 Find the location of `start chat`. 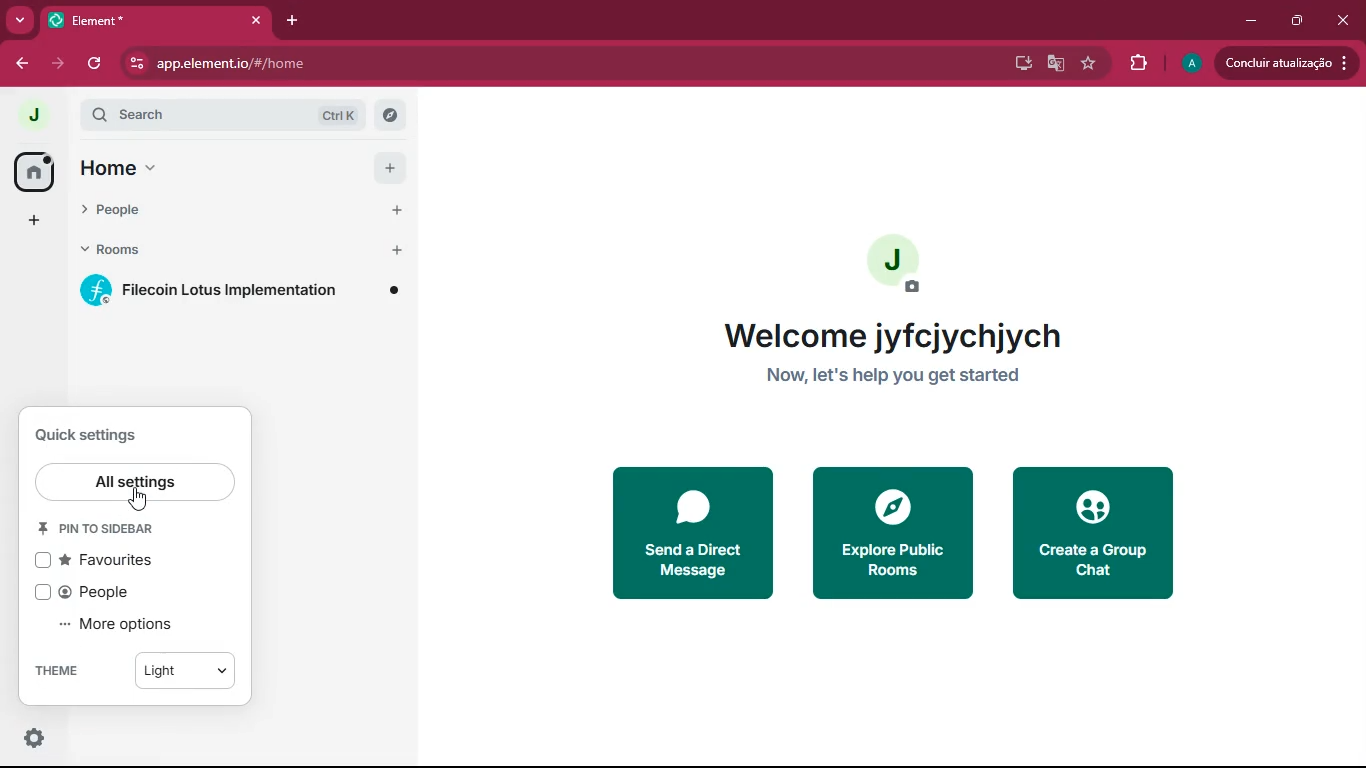

start chat is located at coordinates (396, 212).